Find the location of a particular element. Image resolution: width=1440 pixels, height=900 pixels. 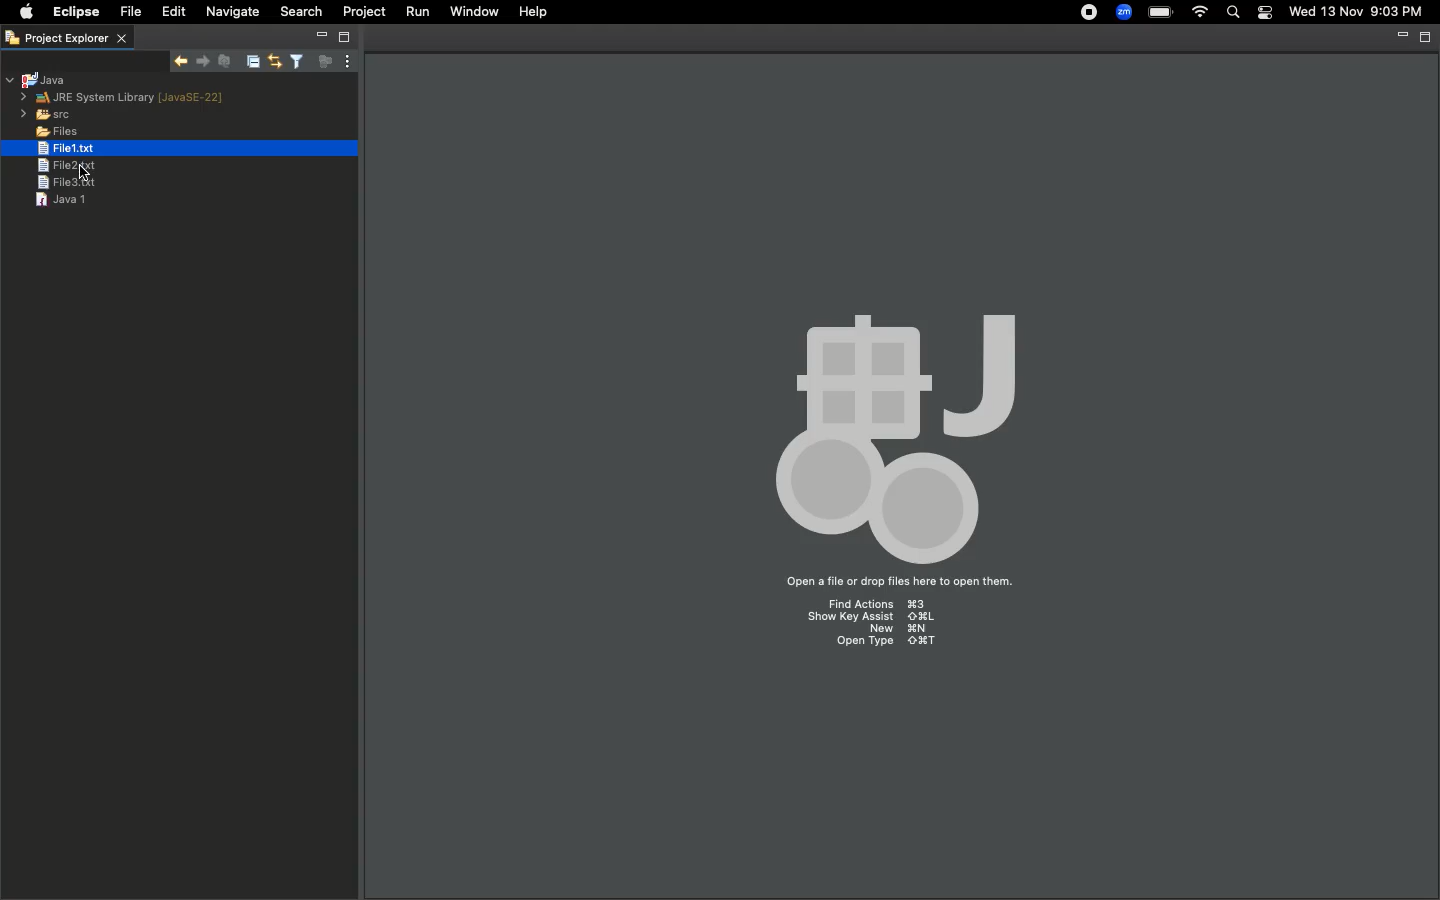

Simultaneously selecting file  is located at coordinates (71, 165).